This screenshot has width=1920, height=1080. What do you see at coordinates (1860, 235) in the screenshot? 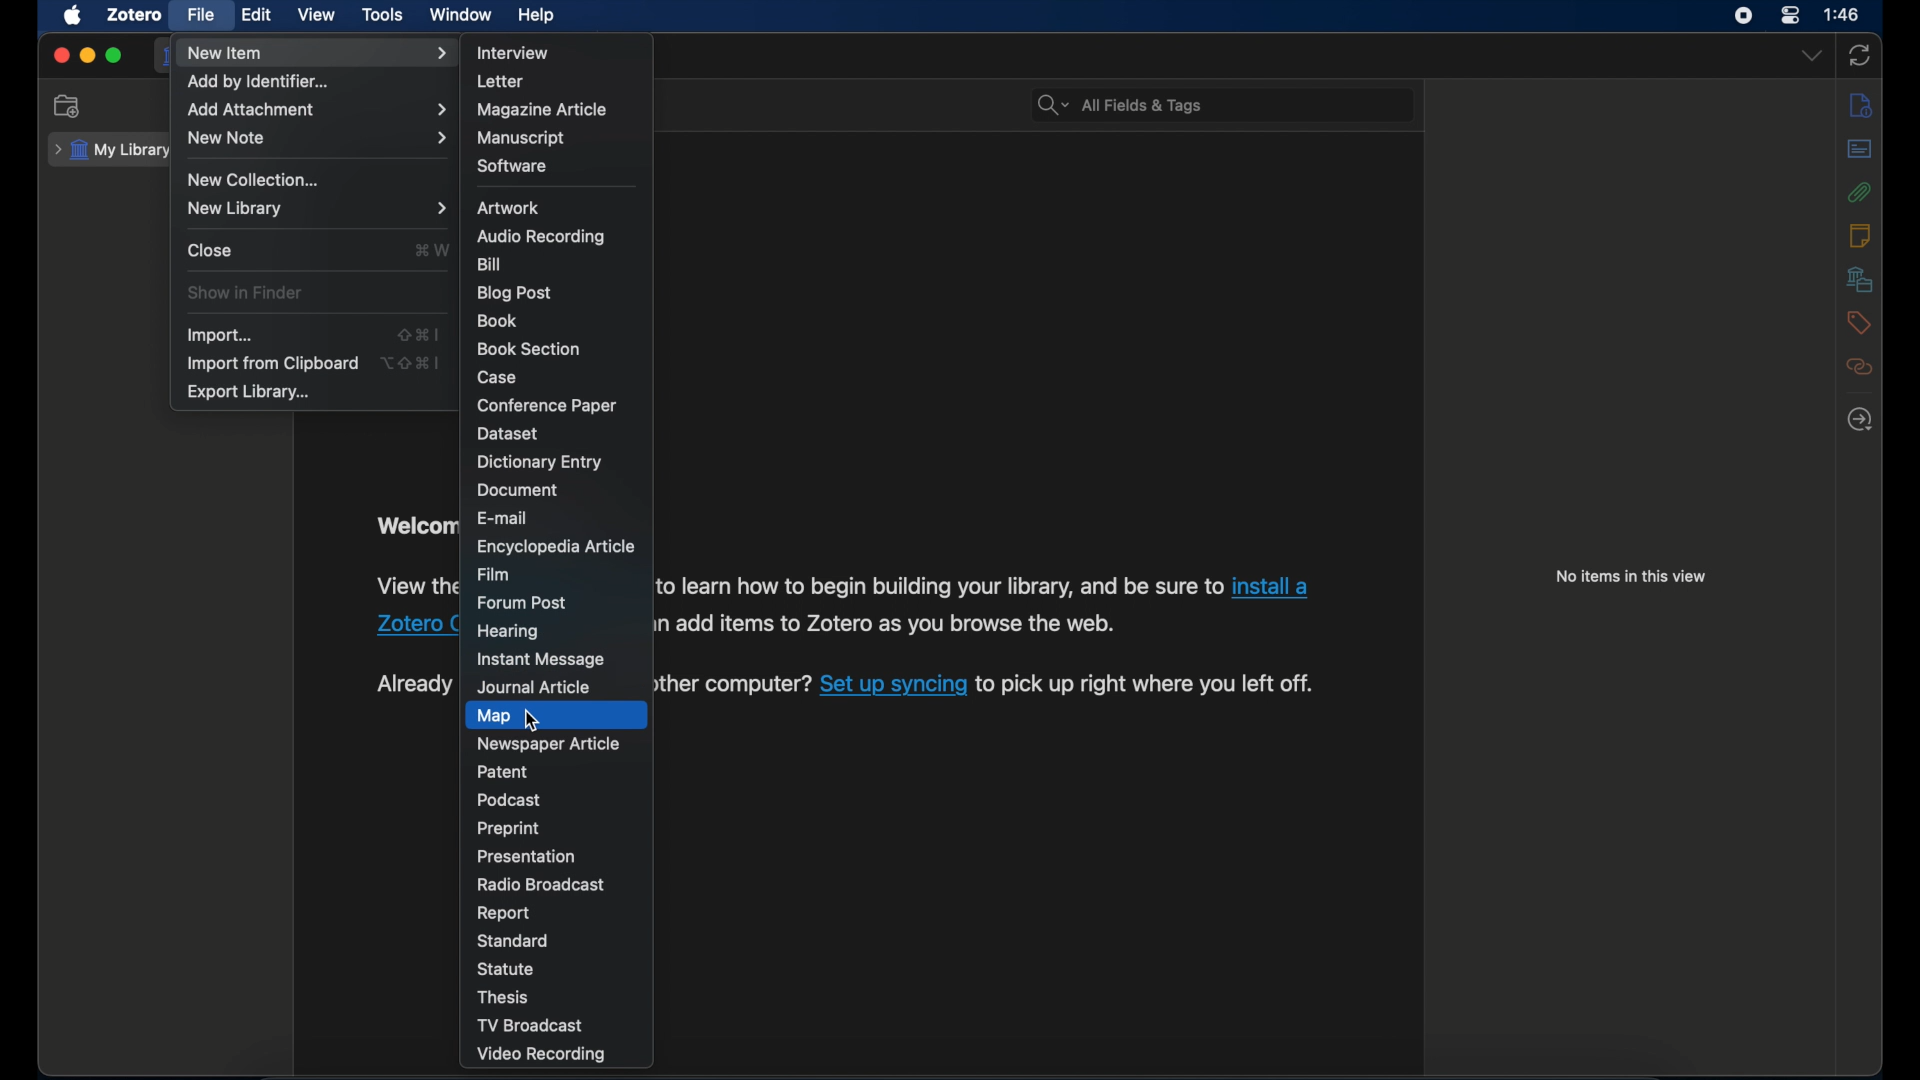
I see `notes` at bounding box center [1860, 235].